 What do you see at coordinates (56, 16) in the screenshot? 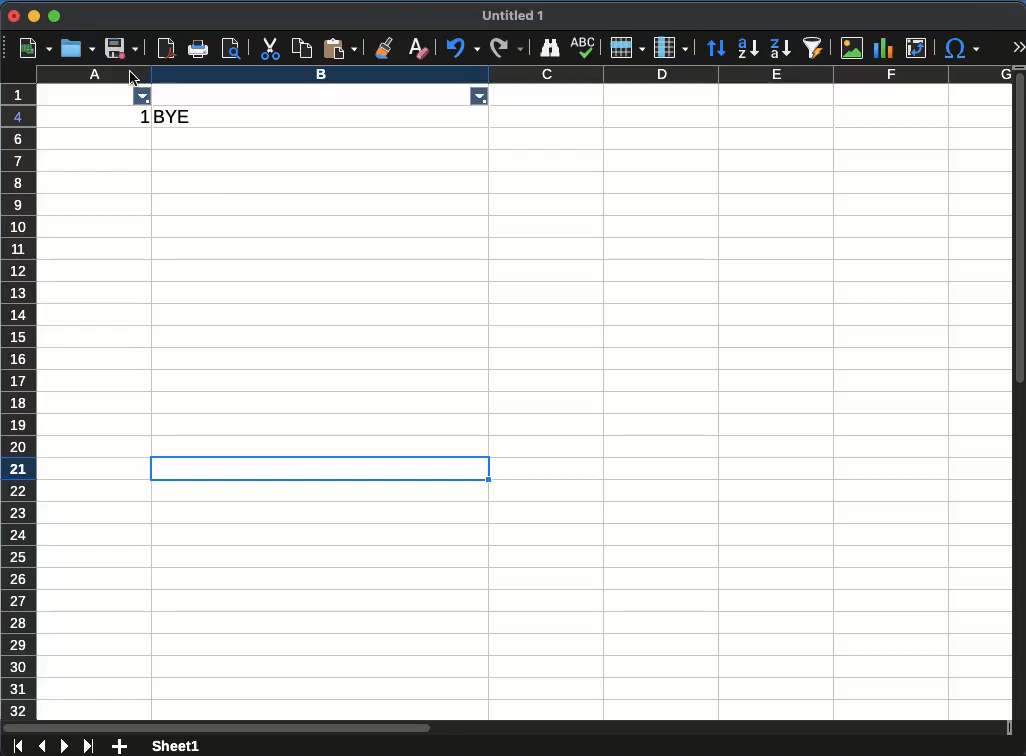
I see `maximize` at bounding box center [56, 16].